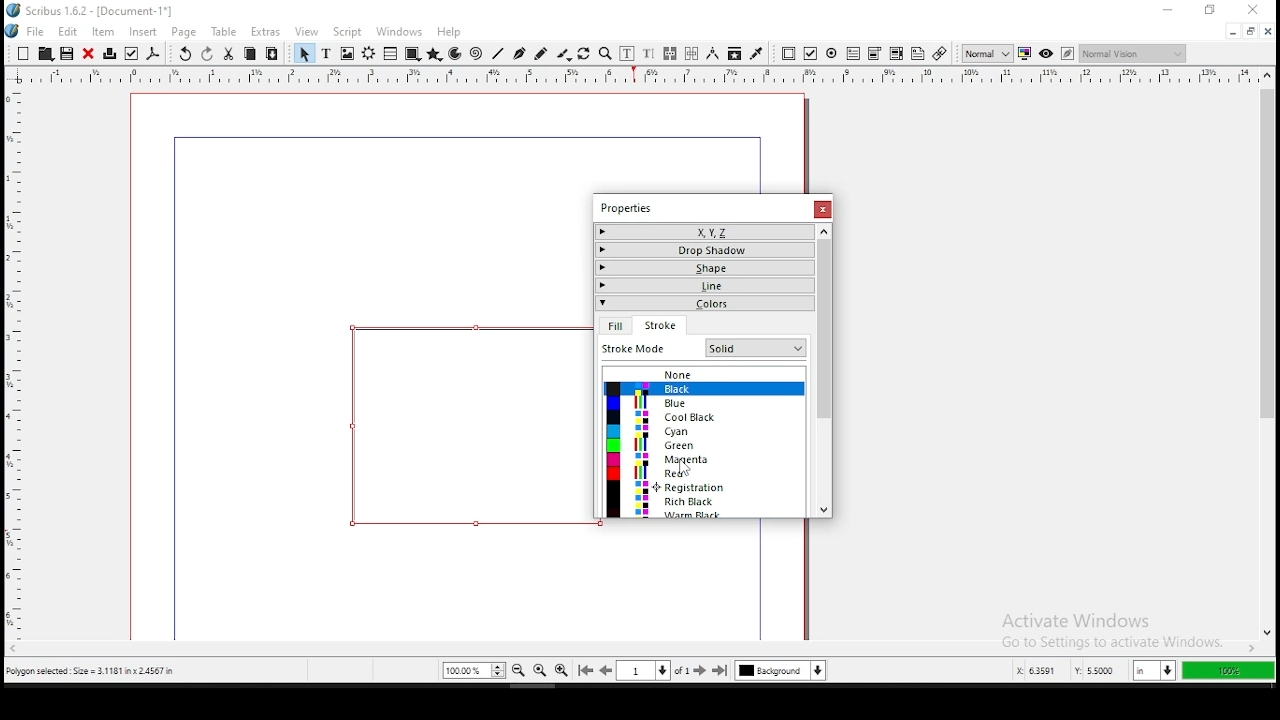  What do you see at coordinates (702, 250) in the screenshot?
I see `drop shadow` at bounding box center [702, 250].